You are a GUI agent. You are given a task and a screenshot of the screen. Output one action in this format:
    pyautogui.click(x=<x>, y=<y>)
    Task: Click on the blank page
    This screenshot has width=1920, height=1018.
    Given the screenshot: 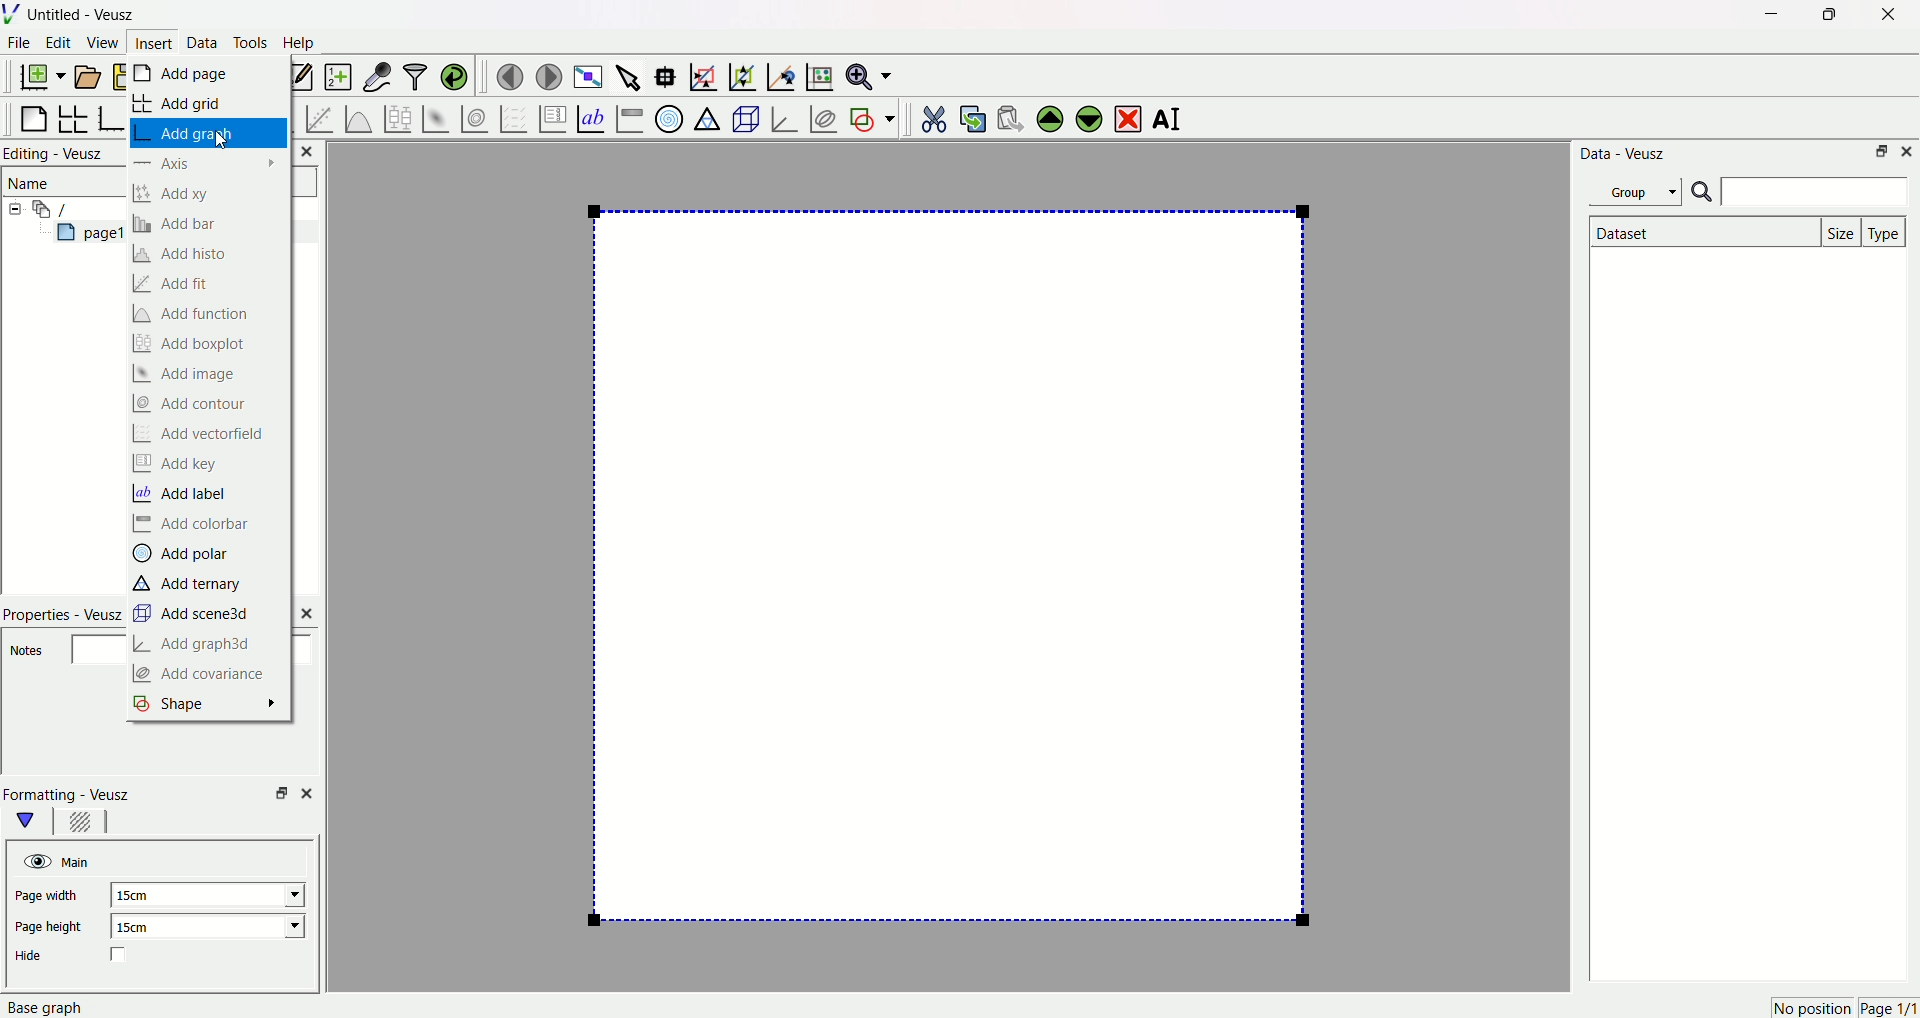 What is the action you would take?
    pyautogui.click(x=35, y=114)
    